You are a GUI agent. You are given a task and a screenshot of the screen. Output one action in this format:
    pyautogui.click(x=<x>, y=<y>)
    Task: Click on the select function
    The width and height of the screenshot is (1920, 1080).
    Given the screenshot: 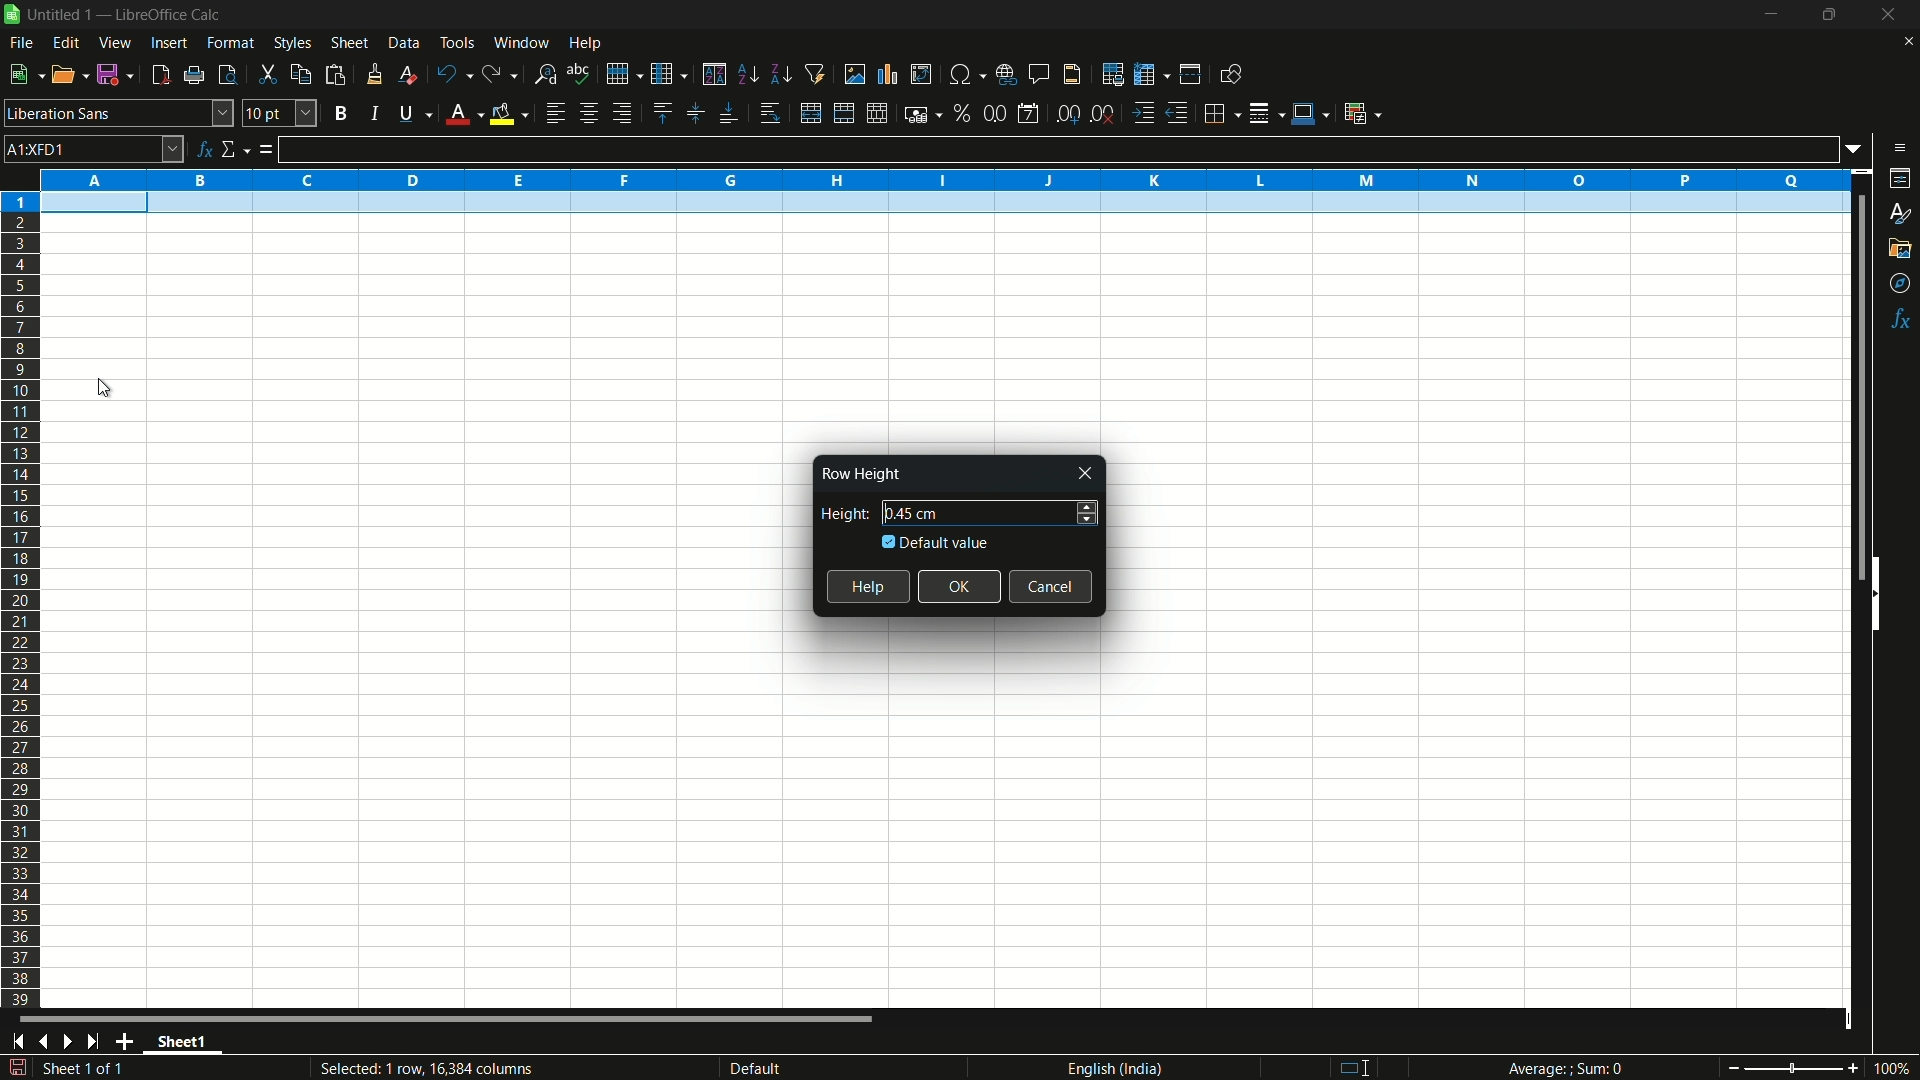 What is the action you would take?
    pyautogui.click(x=235, y=150)
    